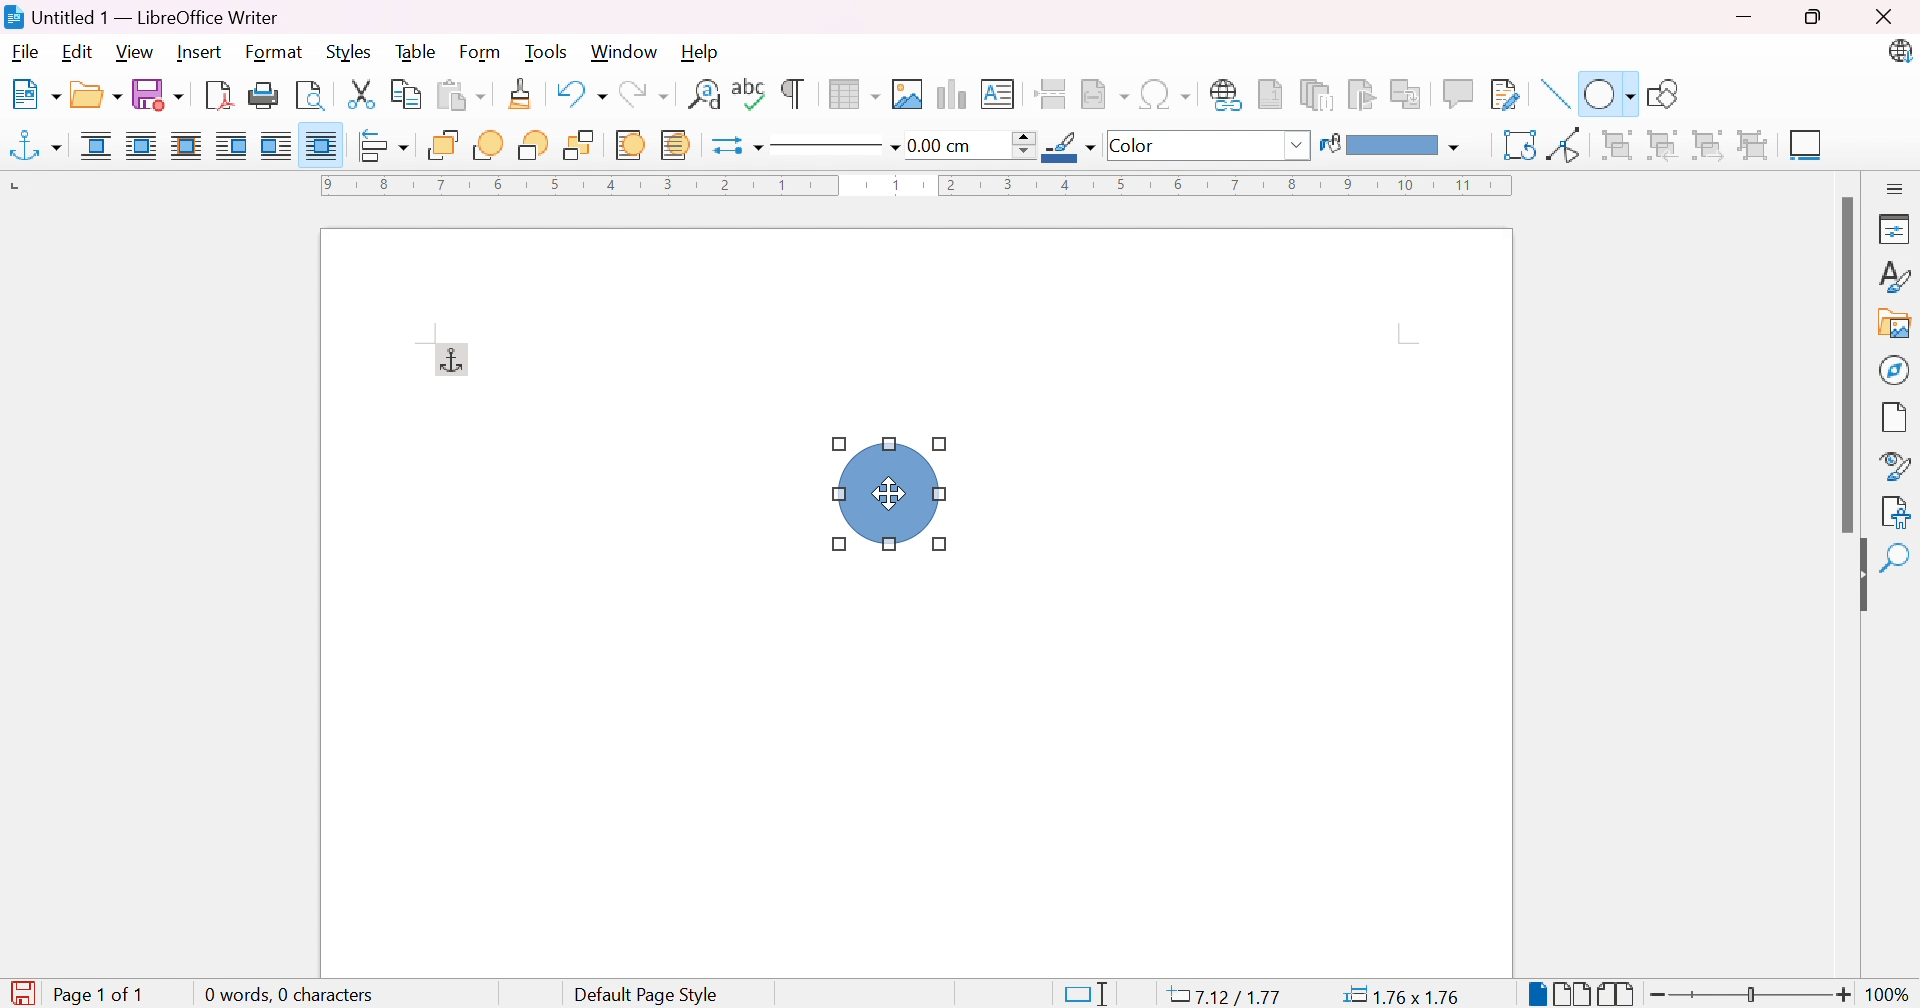 This screenshot has width=1920, height=1008. What do you see at coordinates (135, 51) in the screenshot?
I see `View` at bounding box center [135, 51].